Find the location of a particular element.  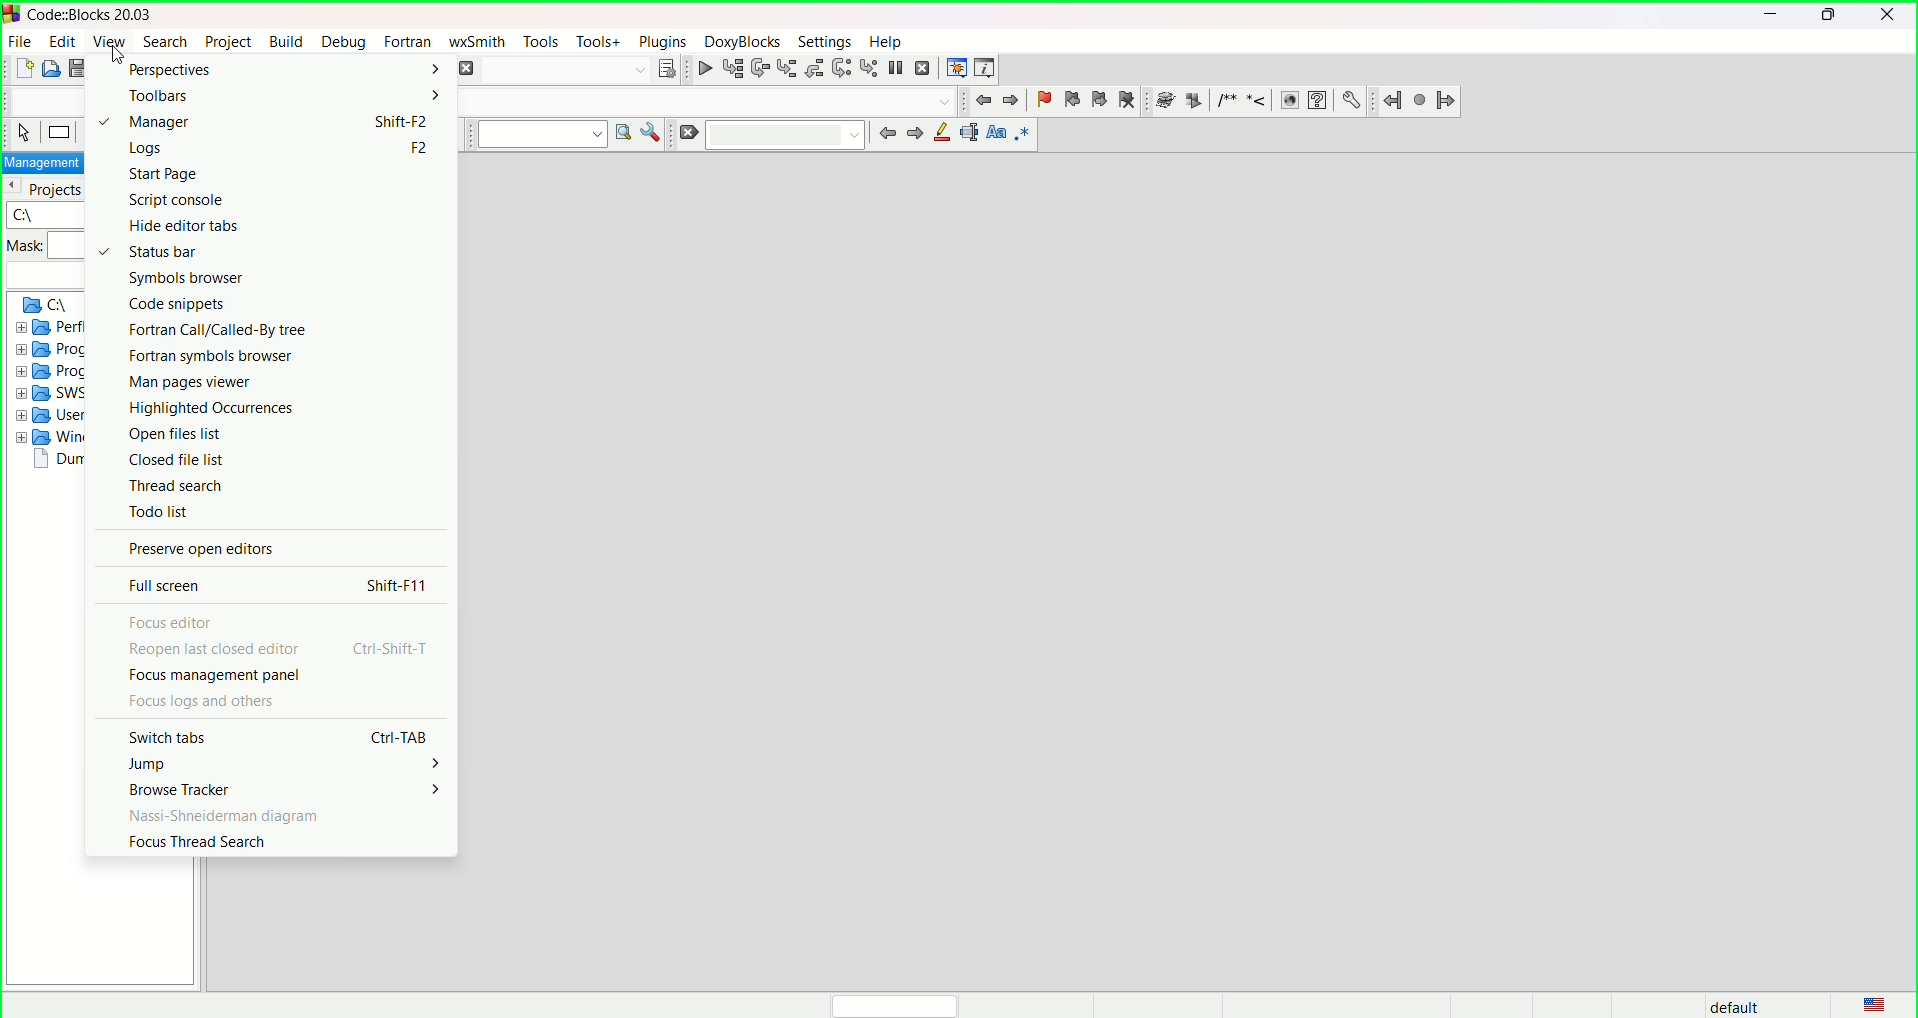

prev is located at coordinates (887, 135).